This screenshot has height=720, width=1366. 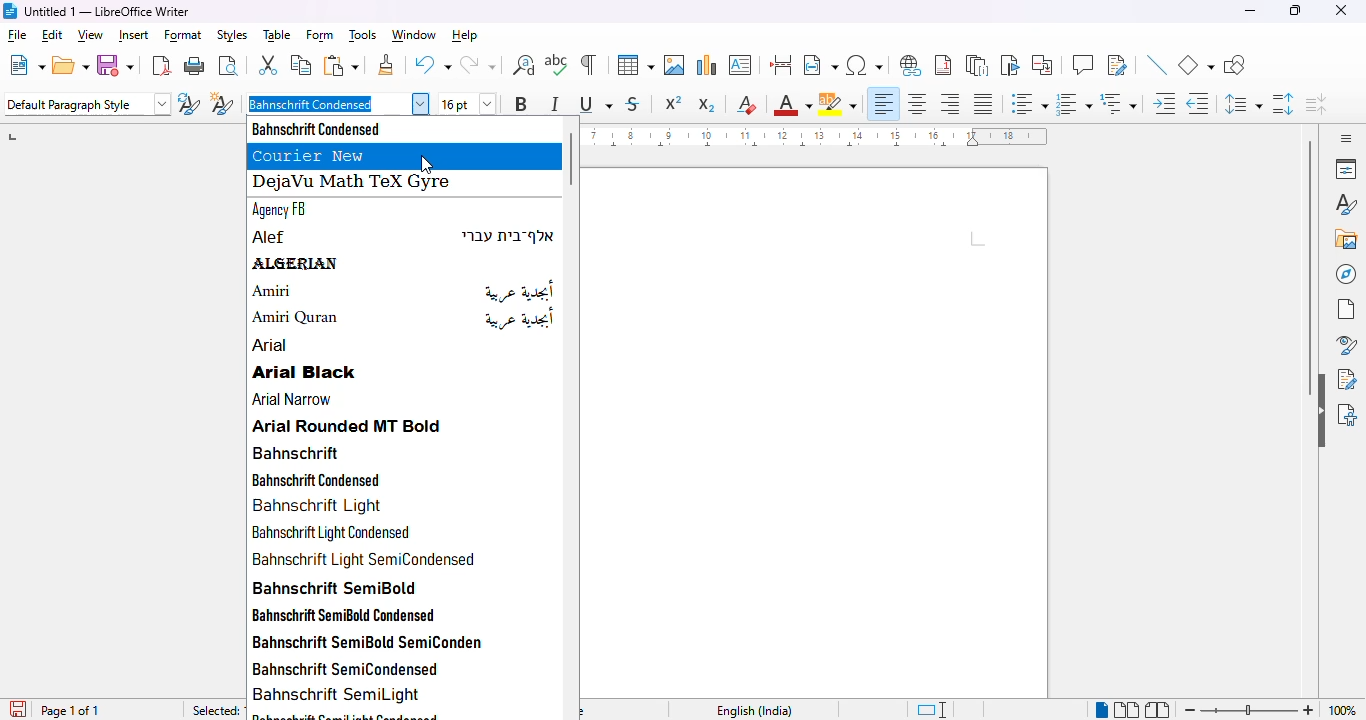 What do you see at coordinates (820, 64) in the screenshot?
I see `insert text field` at bounding box center [820, 64].